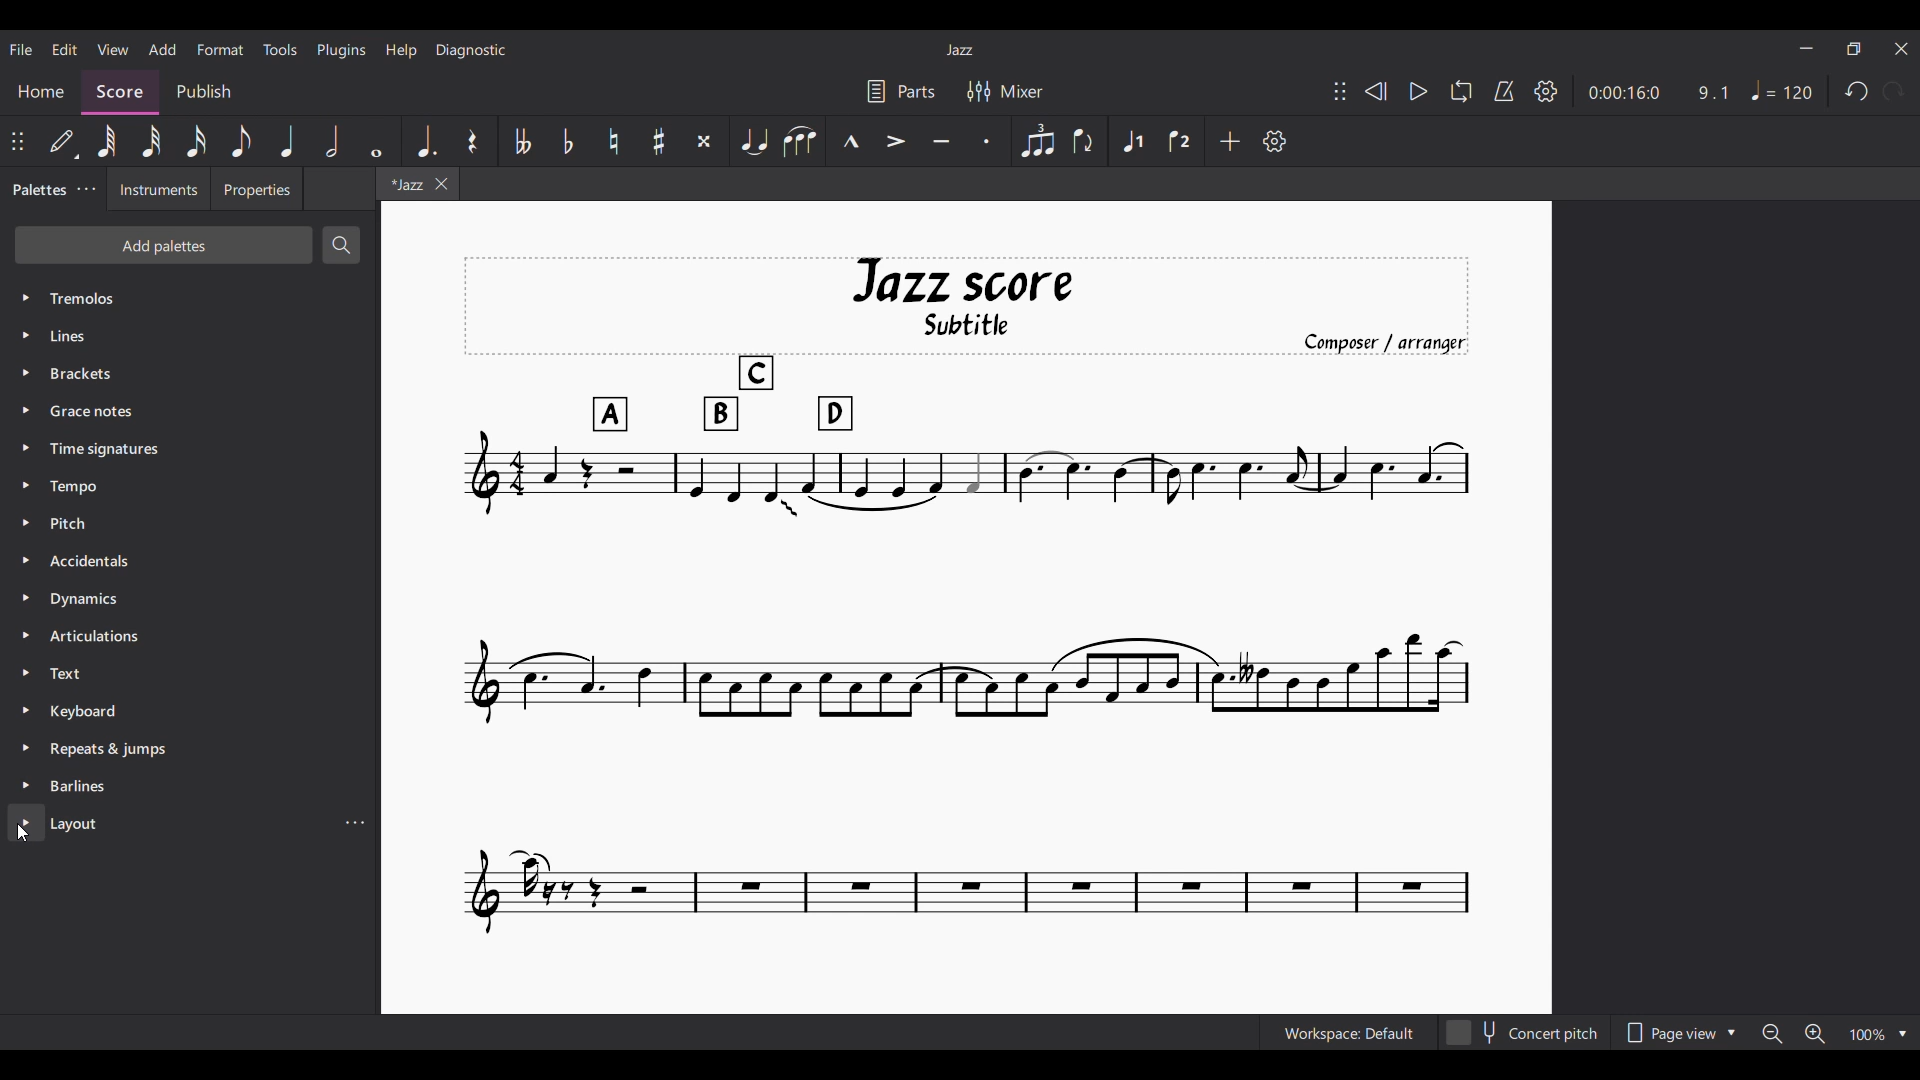 This screenshot has height=1080, width=1920. I want to click on Home section, so click(41, 91).